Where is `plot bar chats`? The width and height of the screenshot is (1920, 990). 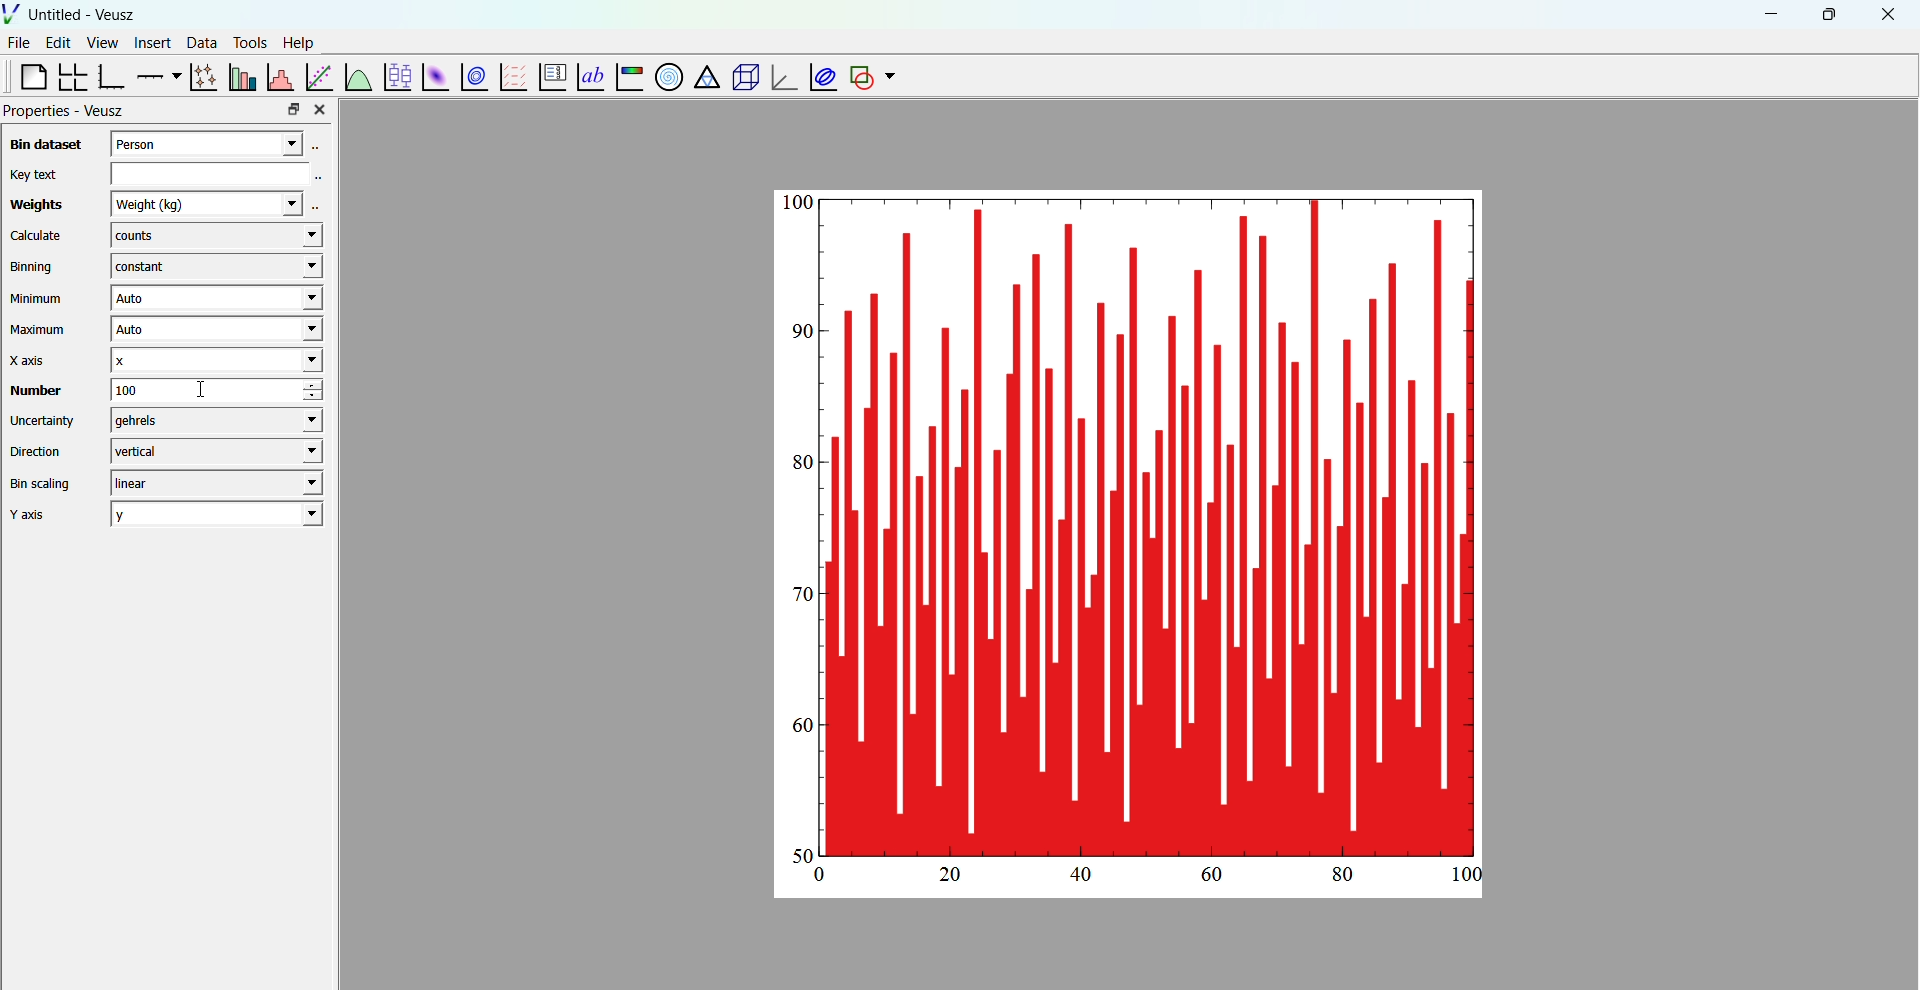 plot bar chats is located at coordinates (240, 77).